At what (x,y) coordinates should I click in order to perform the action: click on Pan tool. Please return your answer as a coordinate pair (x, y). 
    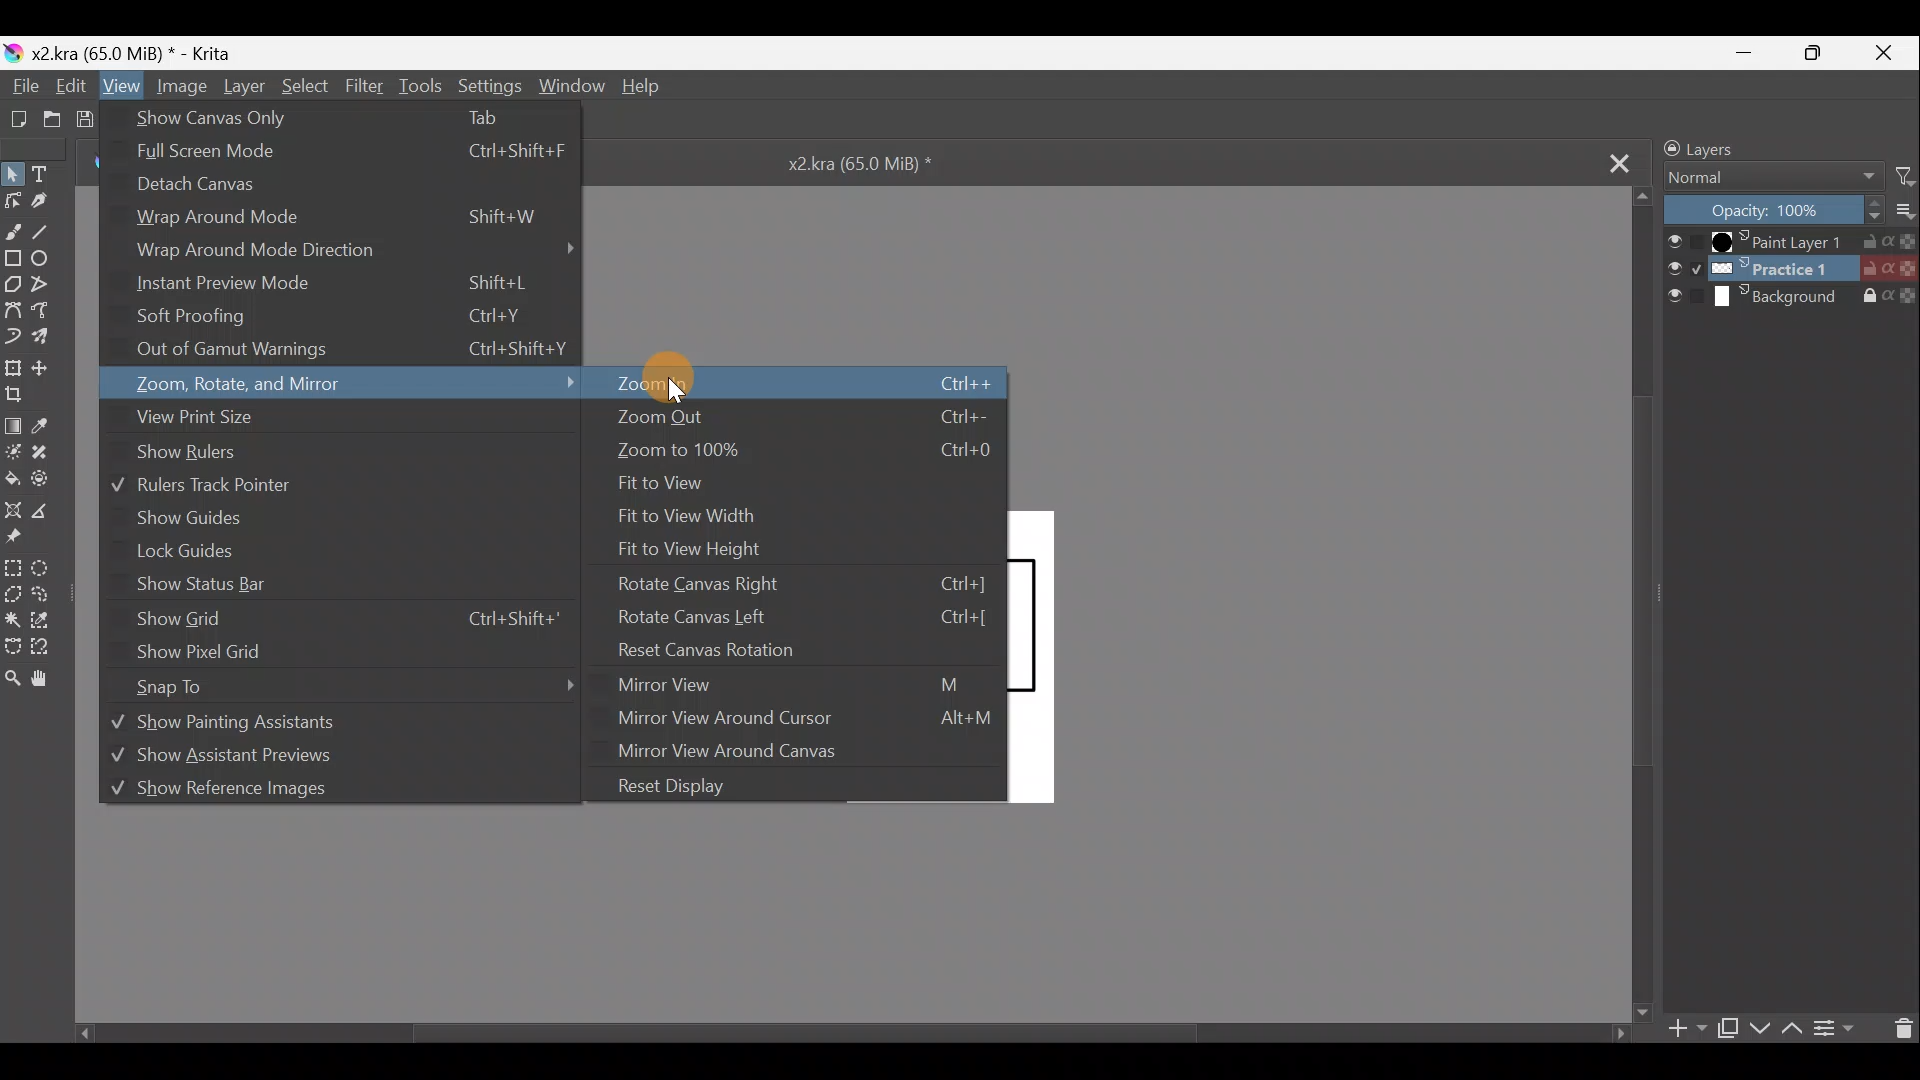
    Looking at the image, I should click on (55, 680).